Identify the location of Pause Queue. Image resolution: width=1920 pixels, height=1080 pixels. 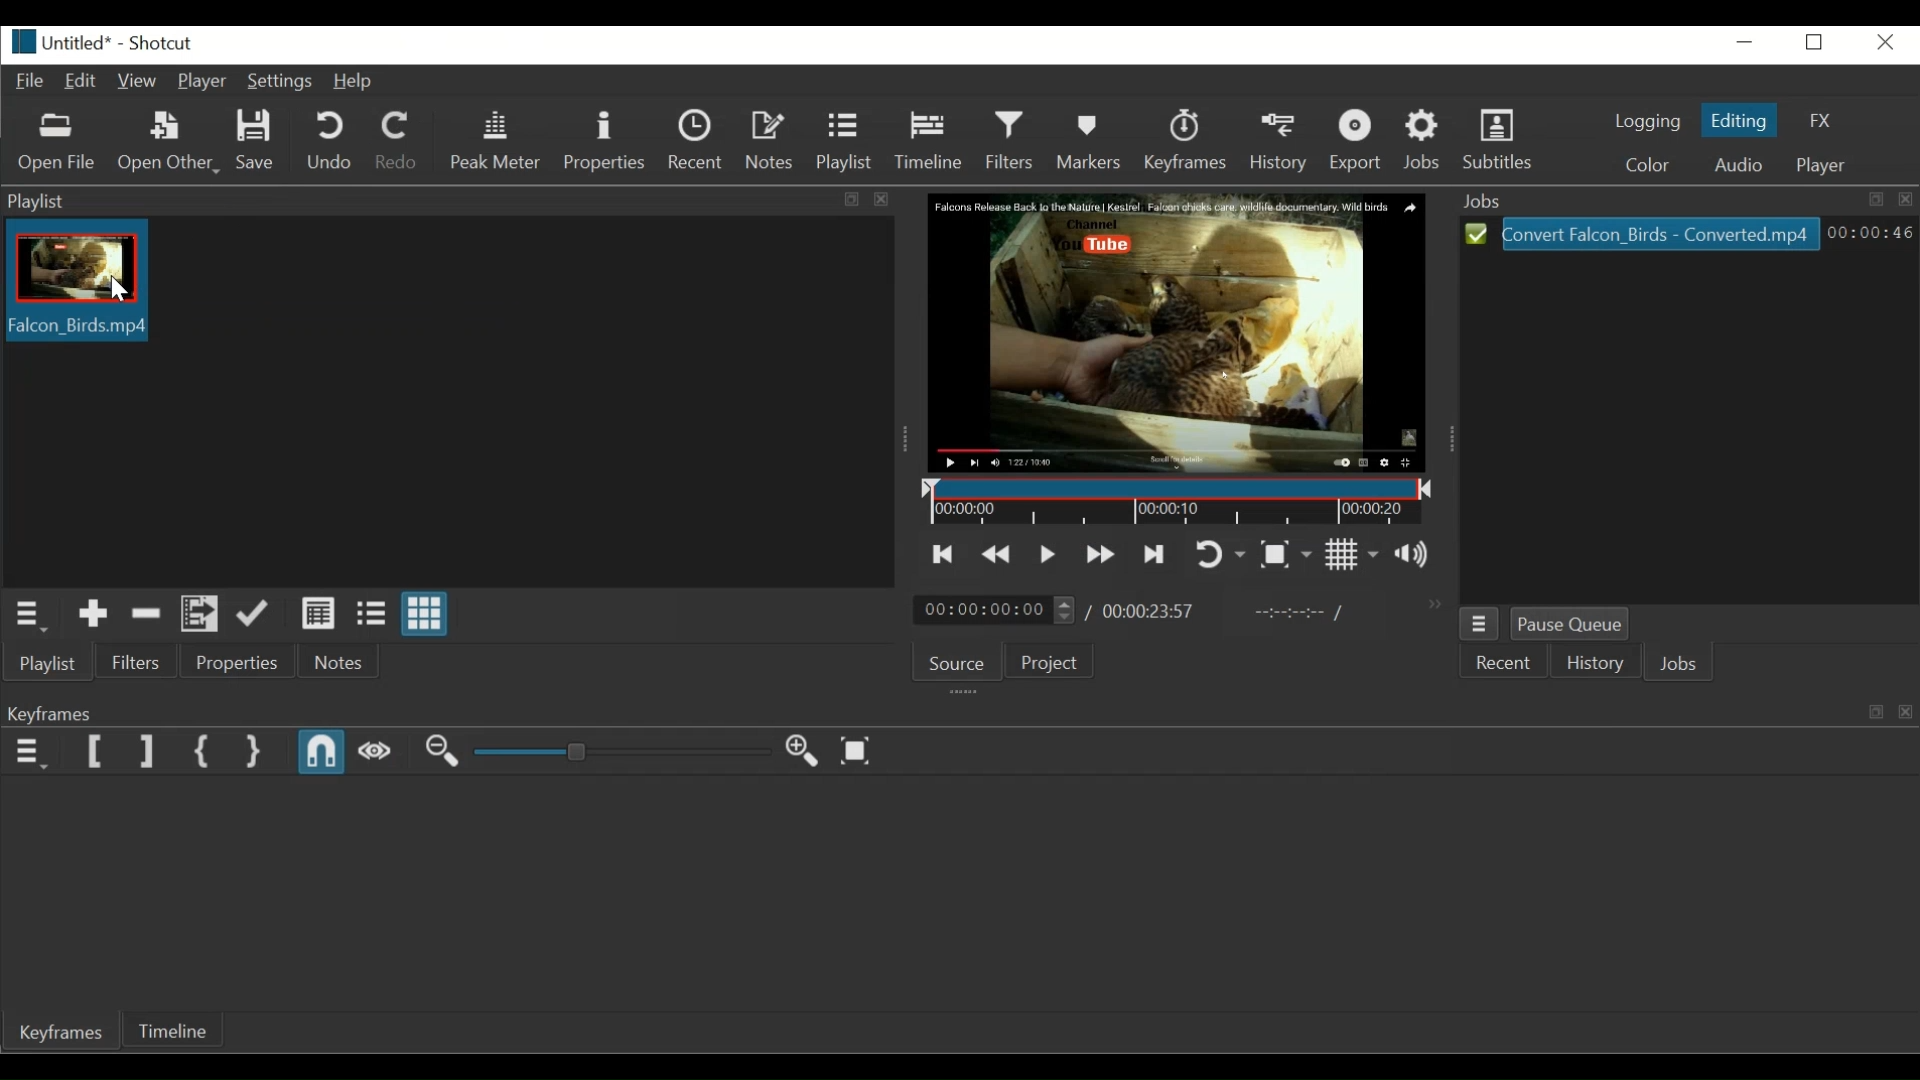
(1573, 622).